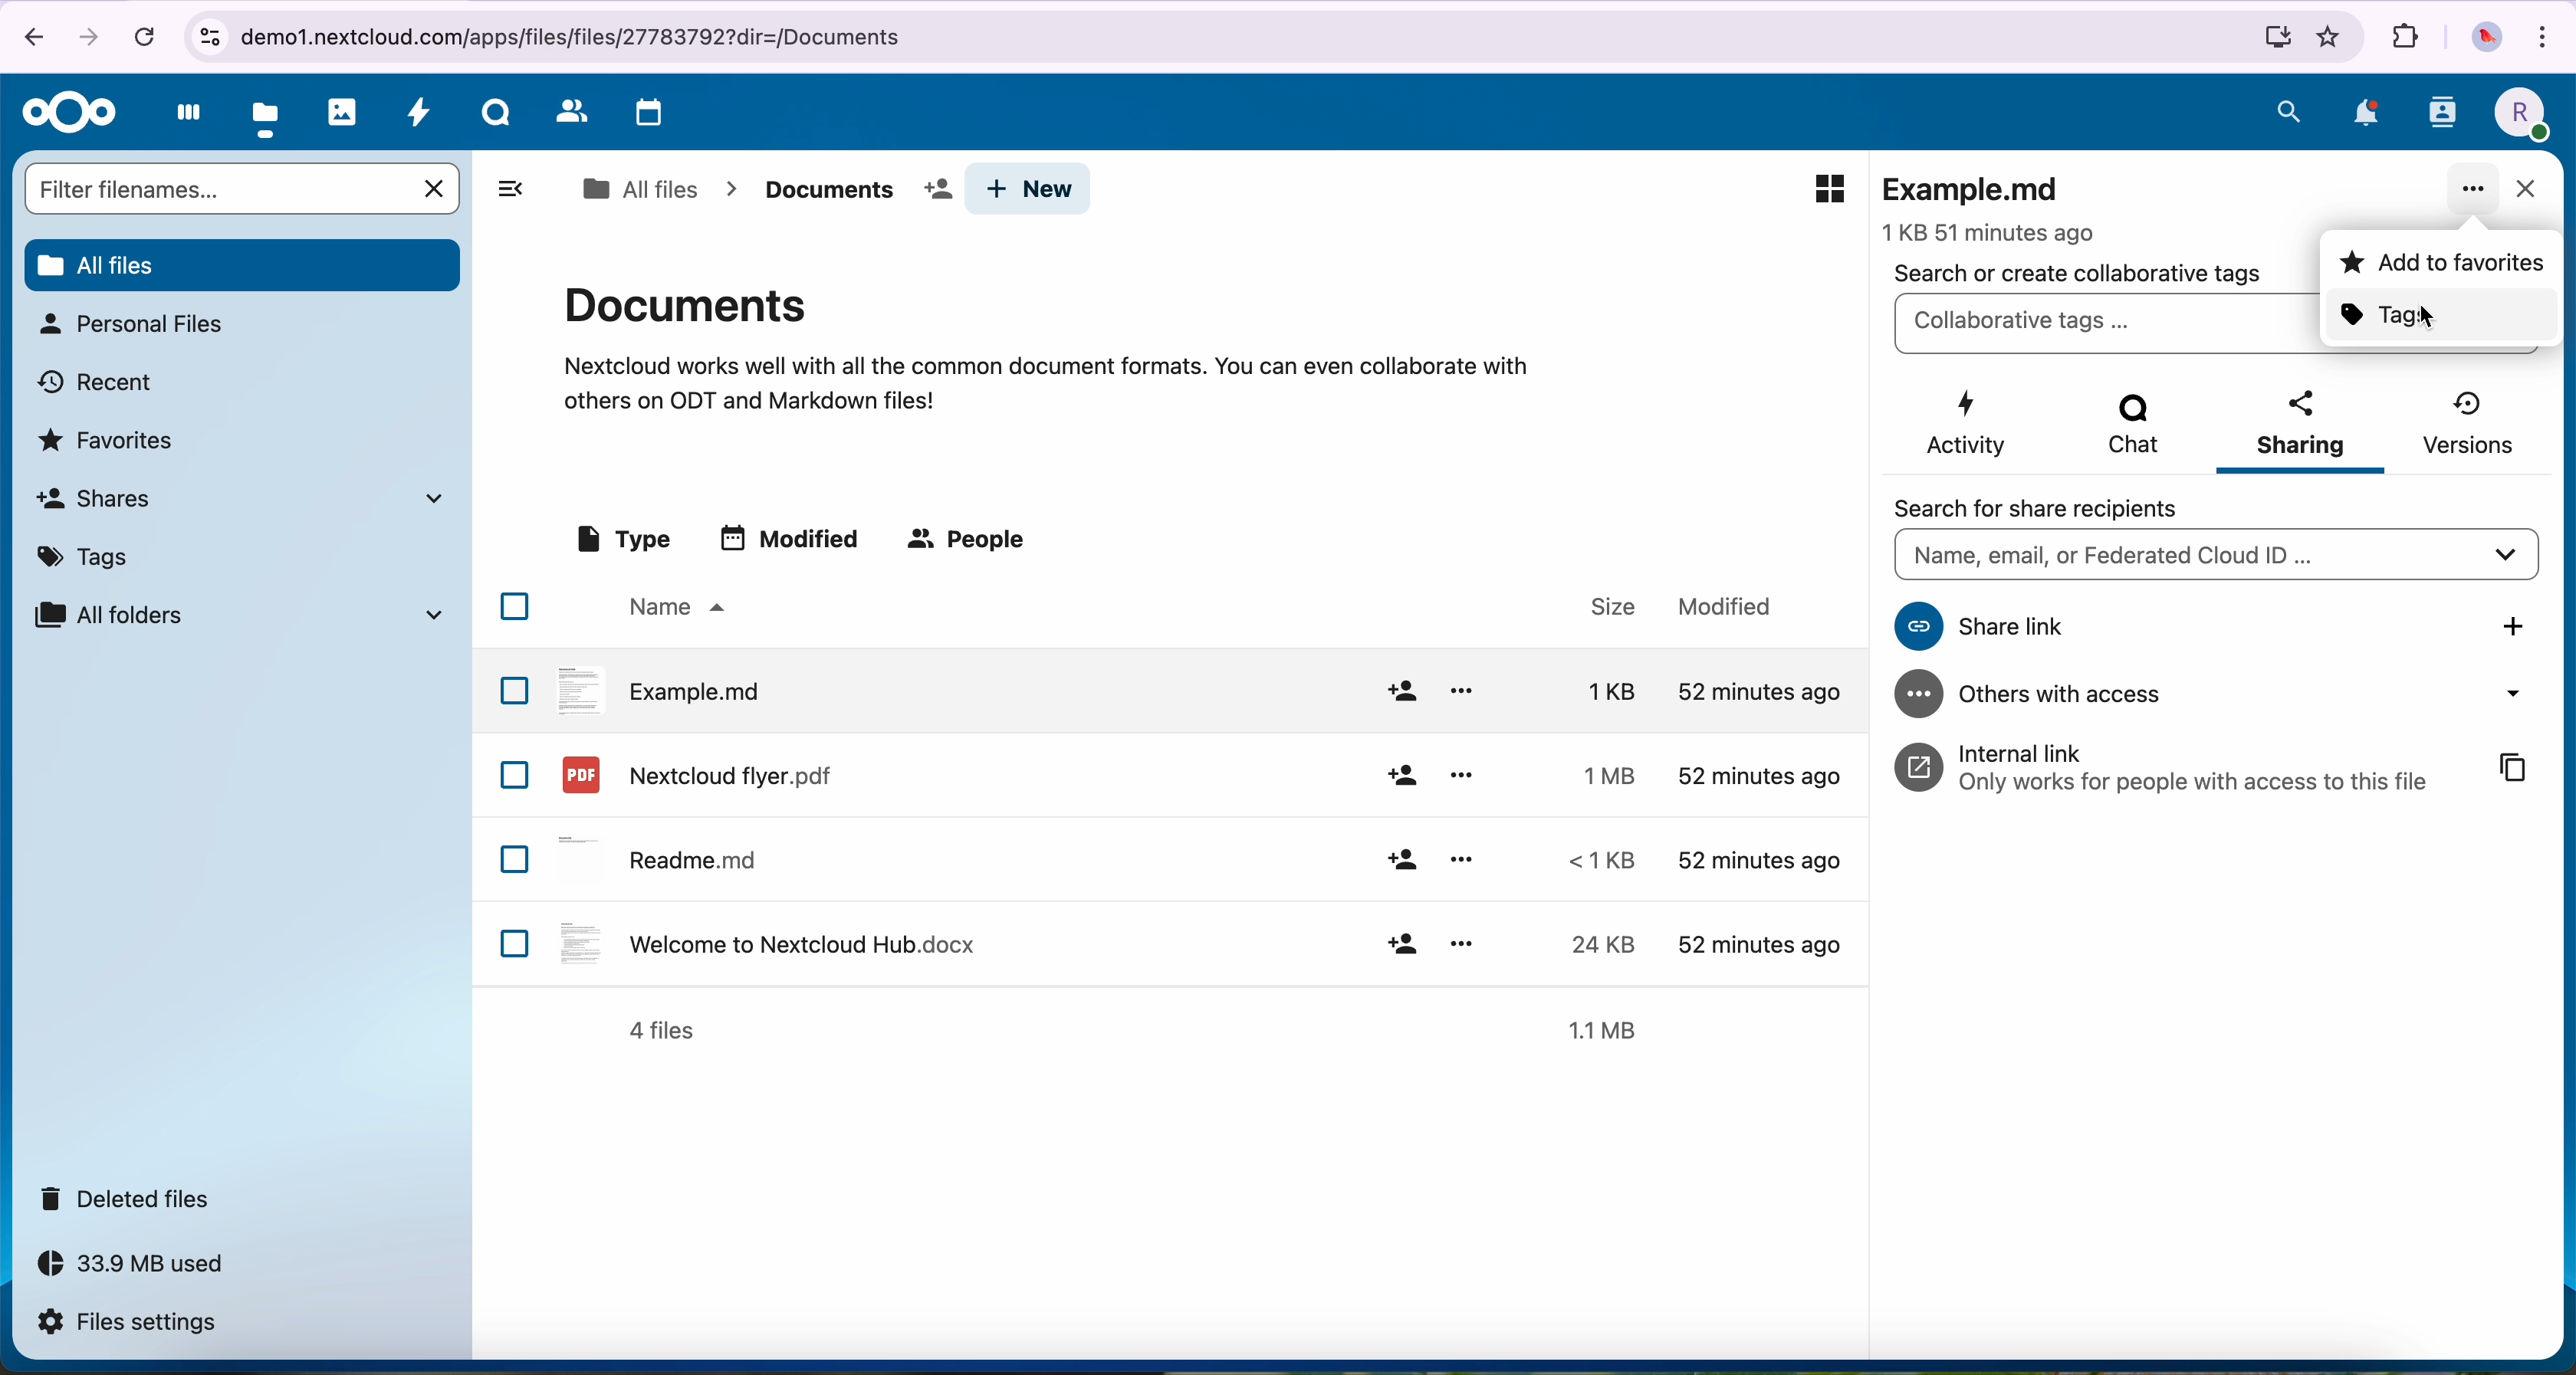 The width and height of the screenshot is (2576, 1375). I want to click on files settings, so click(132, 1324).